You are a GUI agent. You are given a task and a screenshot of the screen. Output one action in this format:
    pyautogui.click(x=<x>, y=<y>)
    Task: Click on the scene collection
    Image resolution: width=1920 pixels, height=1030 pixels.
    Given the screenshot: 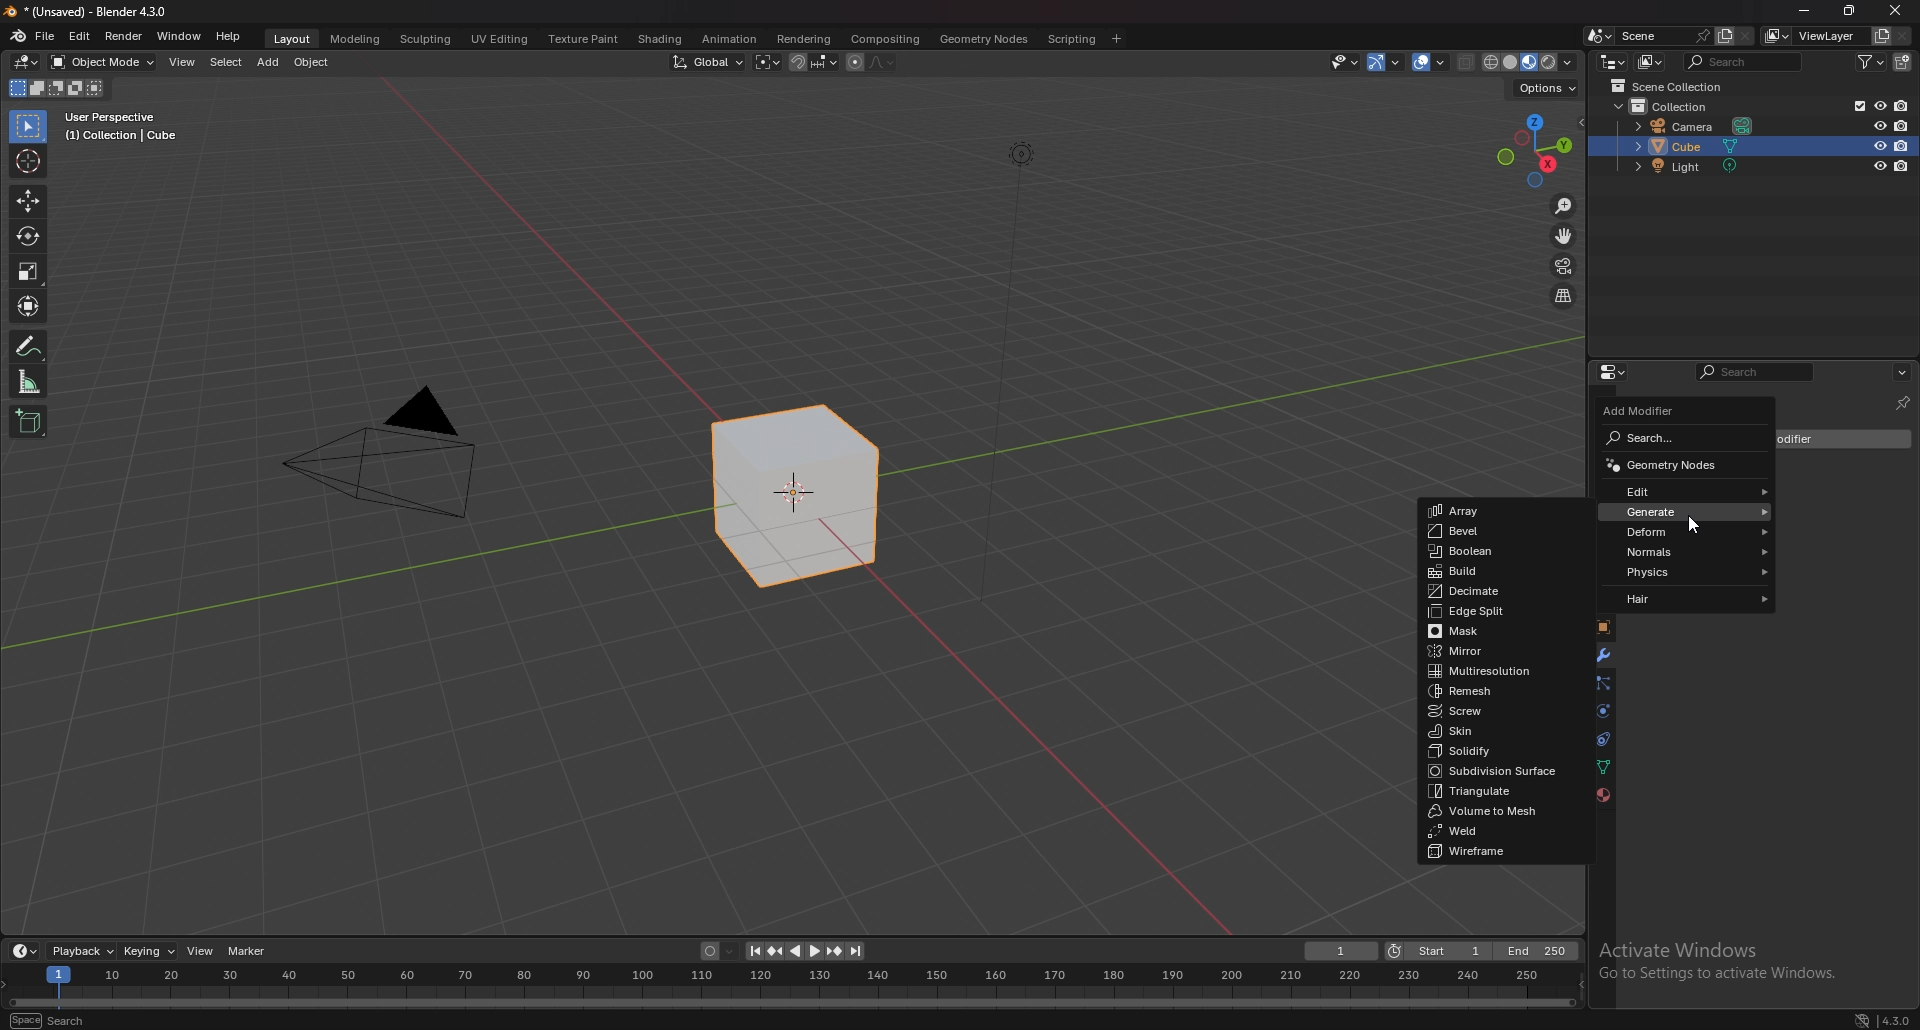 What is the action you would take?
    pyautogui.click(x=1675, y=86)
    